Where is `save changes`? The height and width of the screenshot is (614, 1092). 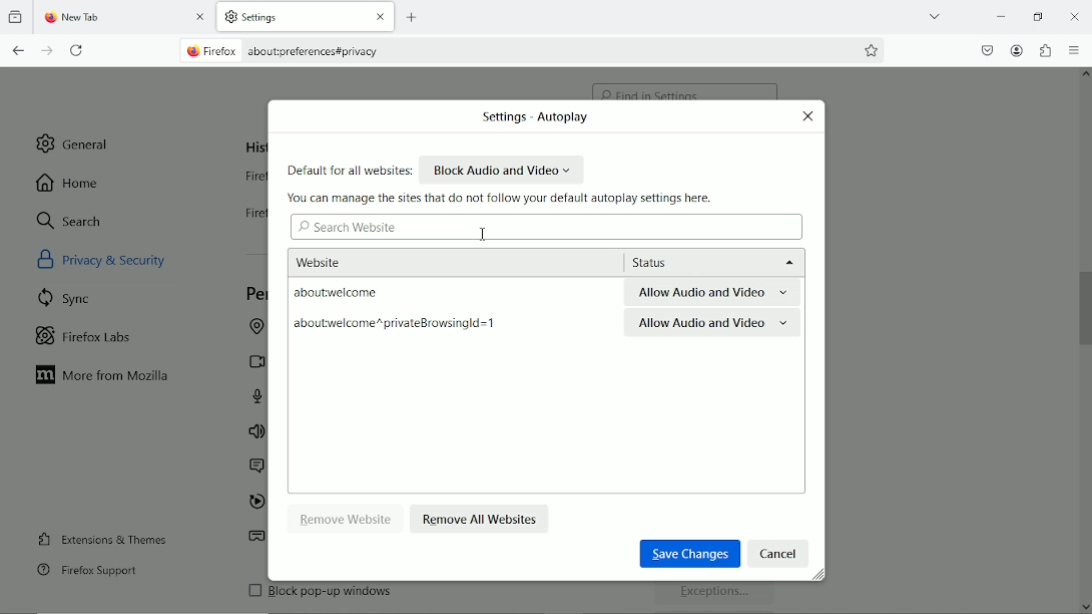 save changes is located at coordinates (687, 552).